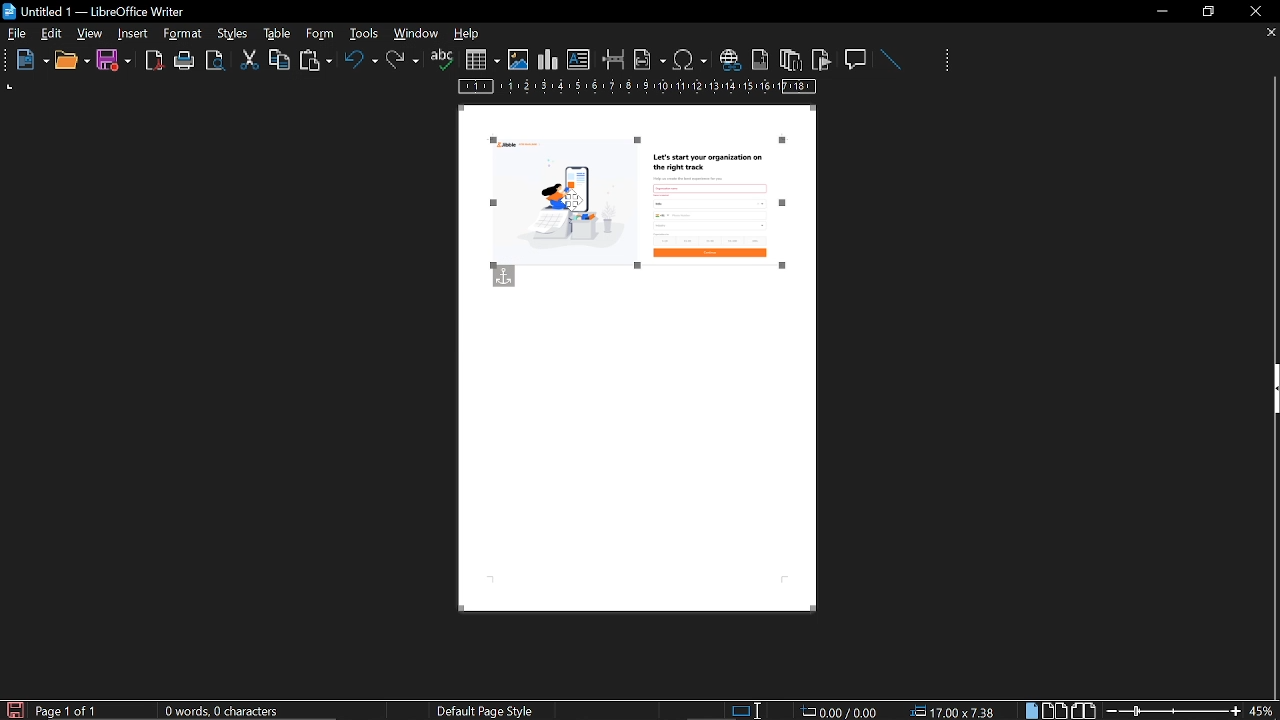 The height and width of the screenshot is (720, 1280). What do you see at coordinates (231, 32) in the screenshot?
I see `format` at bounding box center [231, 32].